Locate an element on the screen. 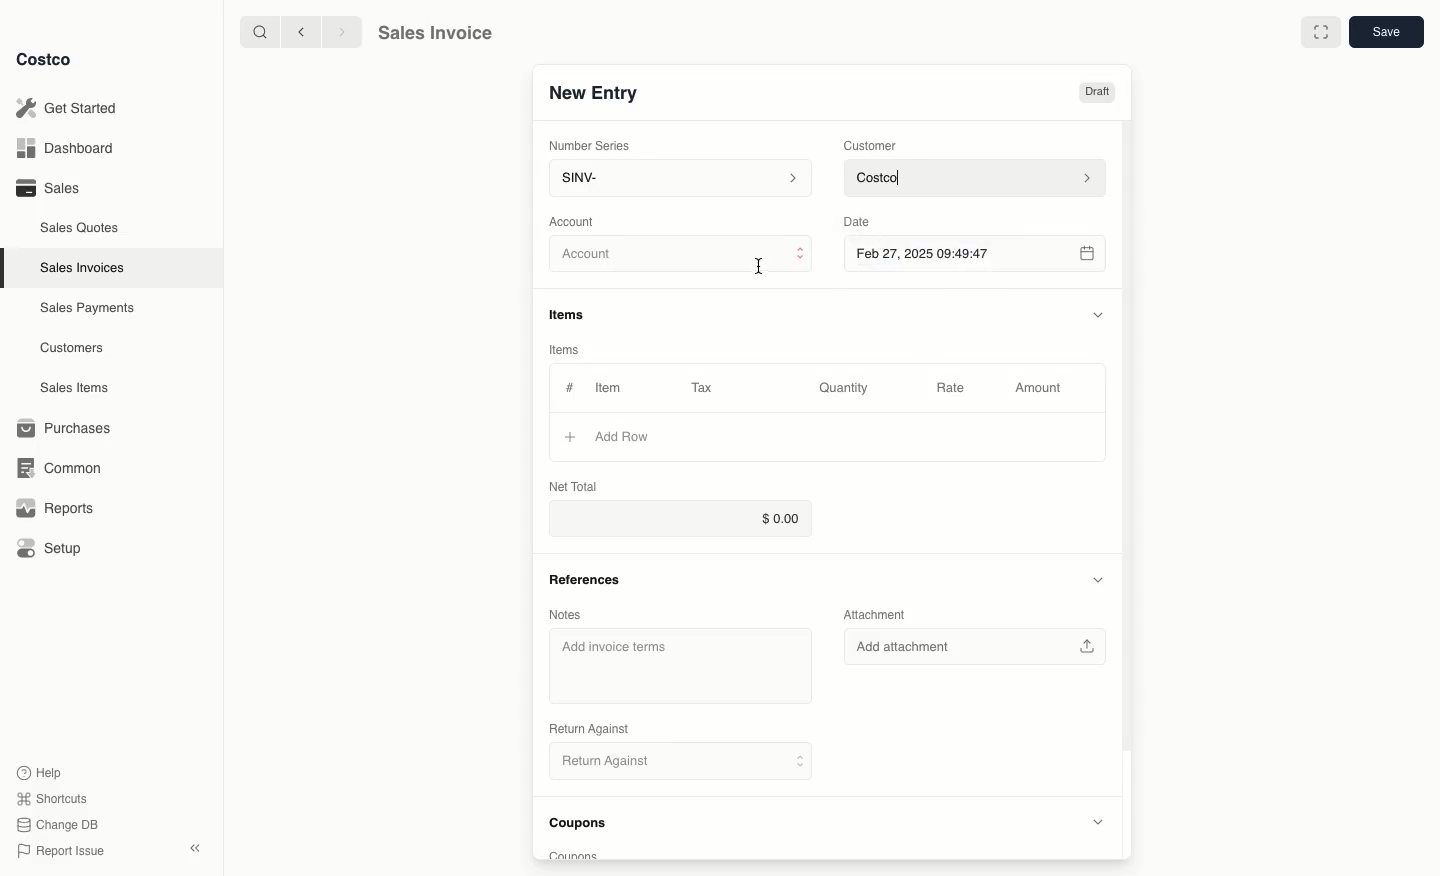 The width and height of the screenshot is (1440, 876). Change DB is located at coordinates (60, 822).